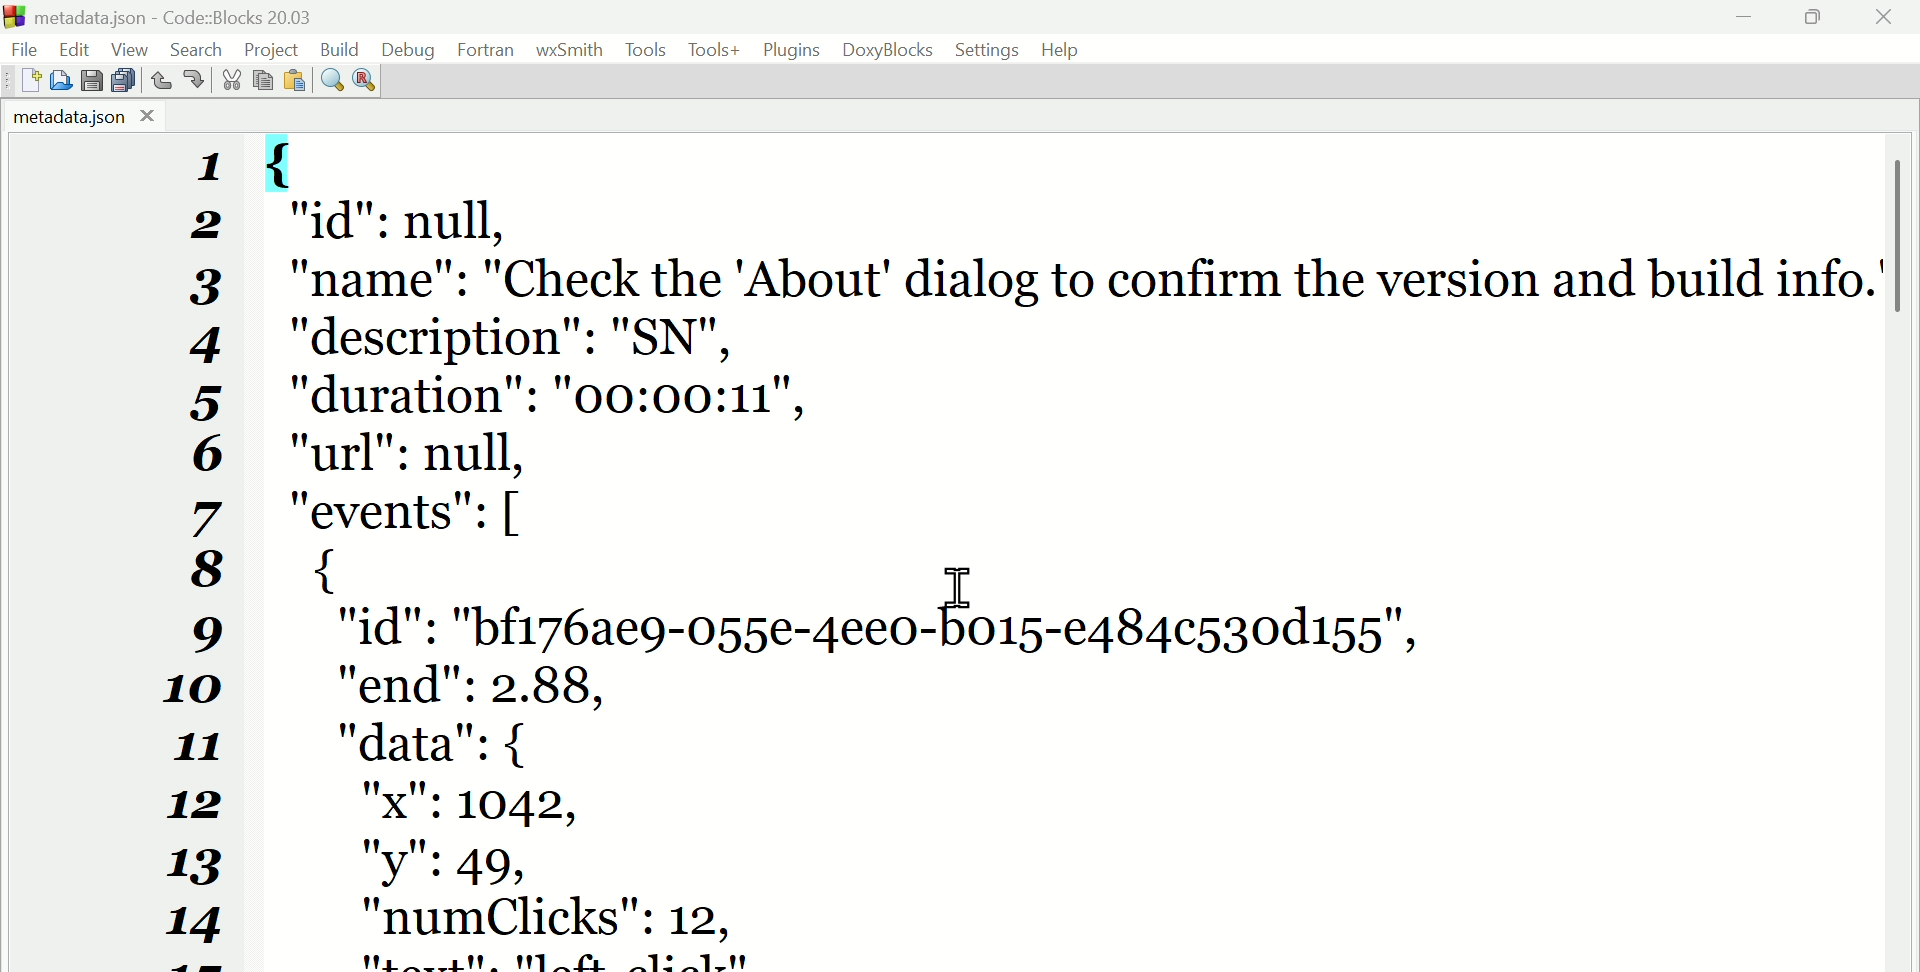  I want to click on Doxyblocks, so click(887, 48).